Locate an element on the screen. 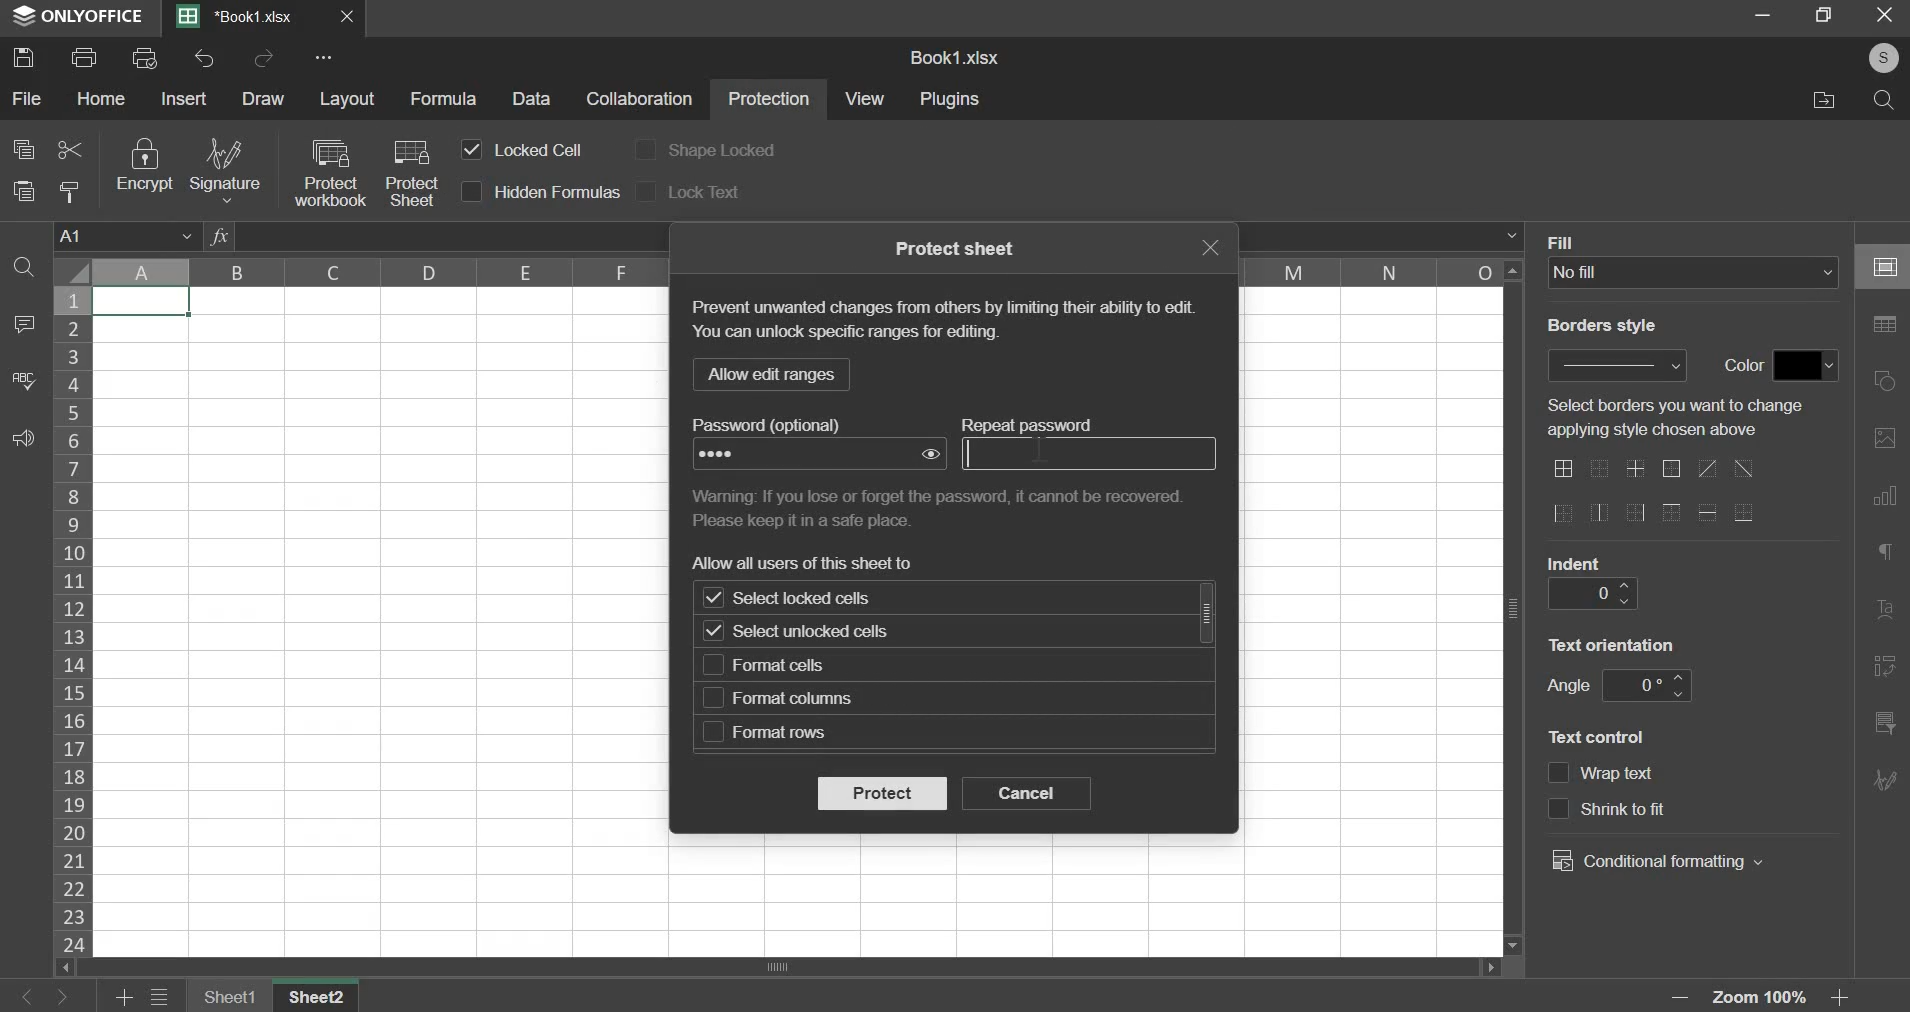  spelling is located at coordinates (24, 380).